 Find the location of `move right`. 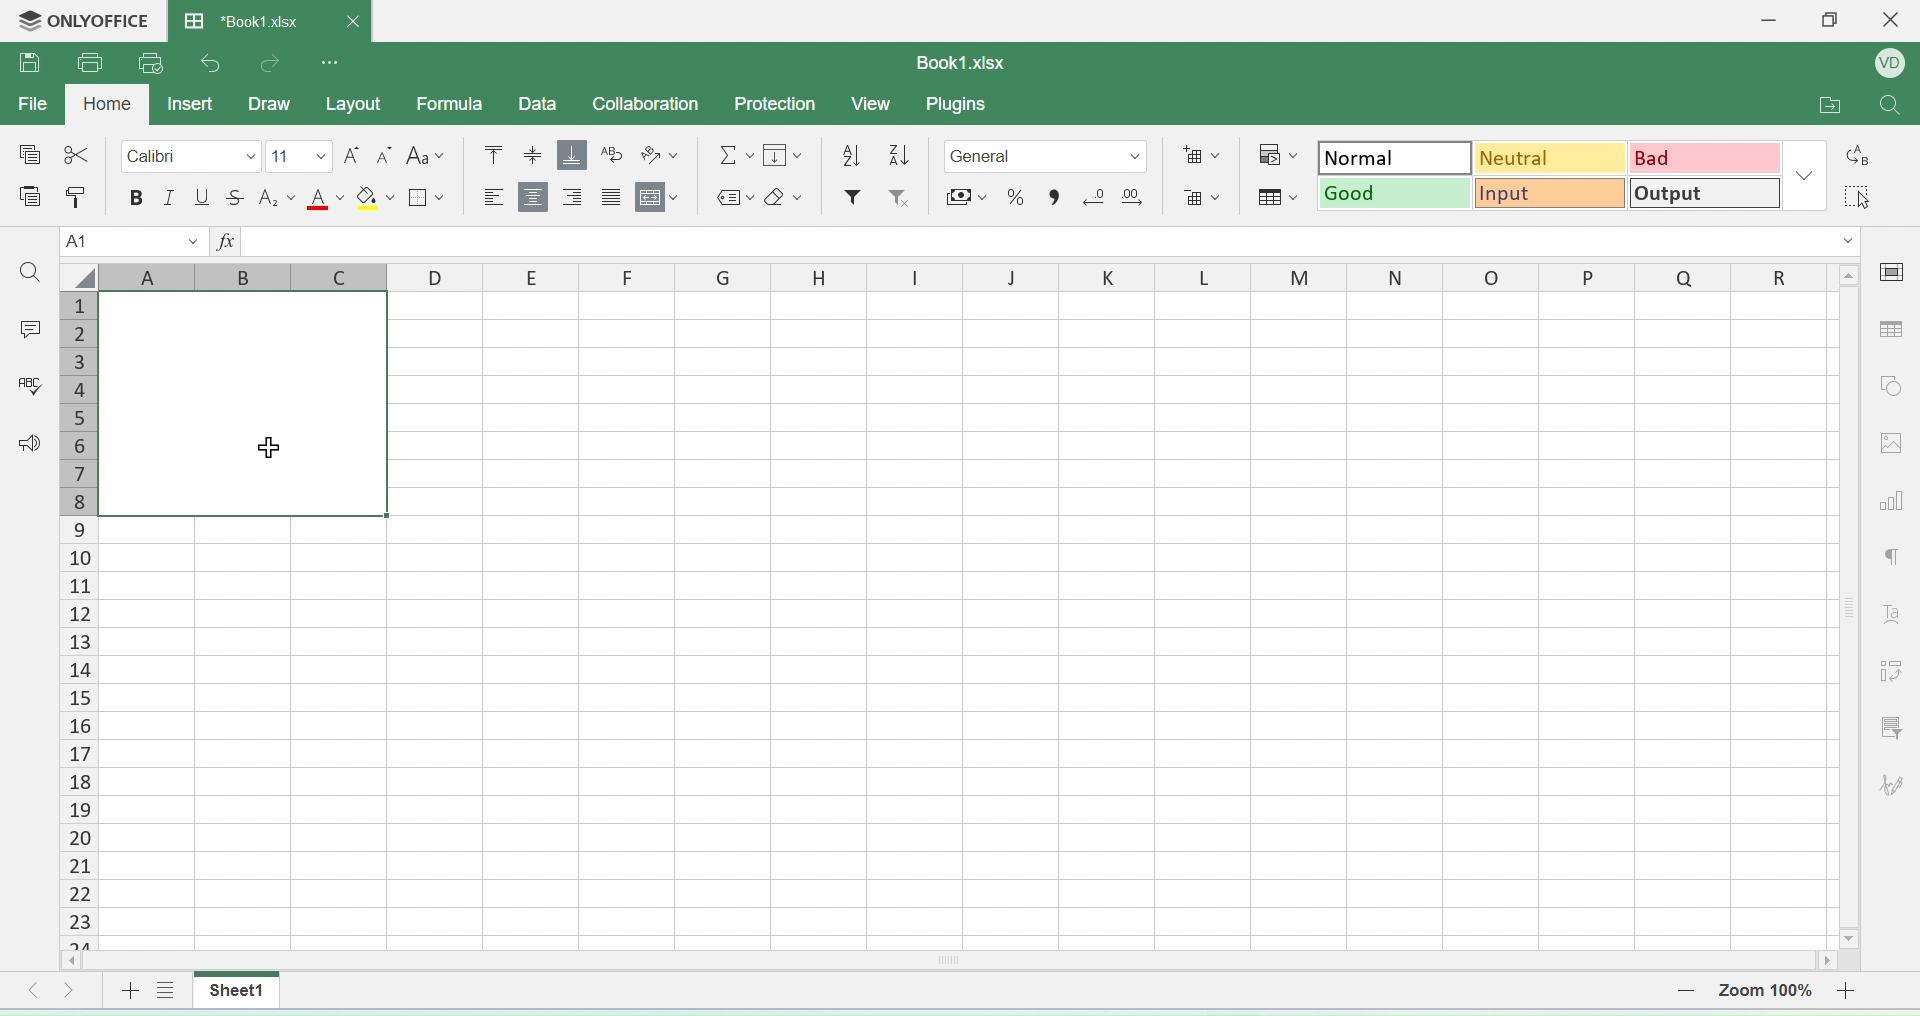

move right is located at coordinates (70, 993).